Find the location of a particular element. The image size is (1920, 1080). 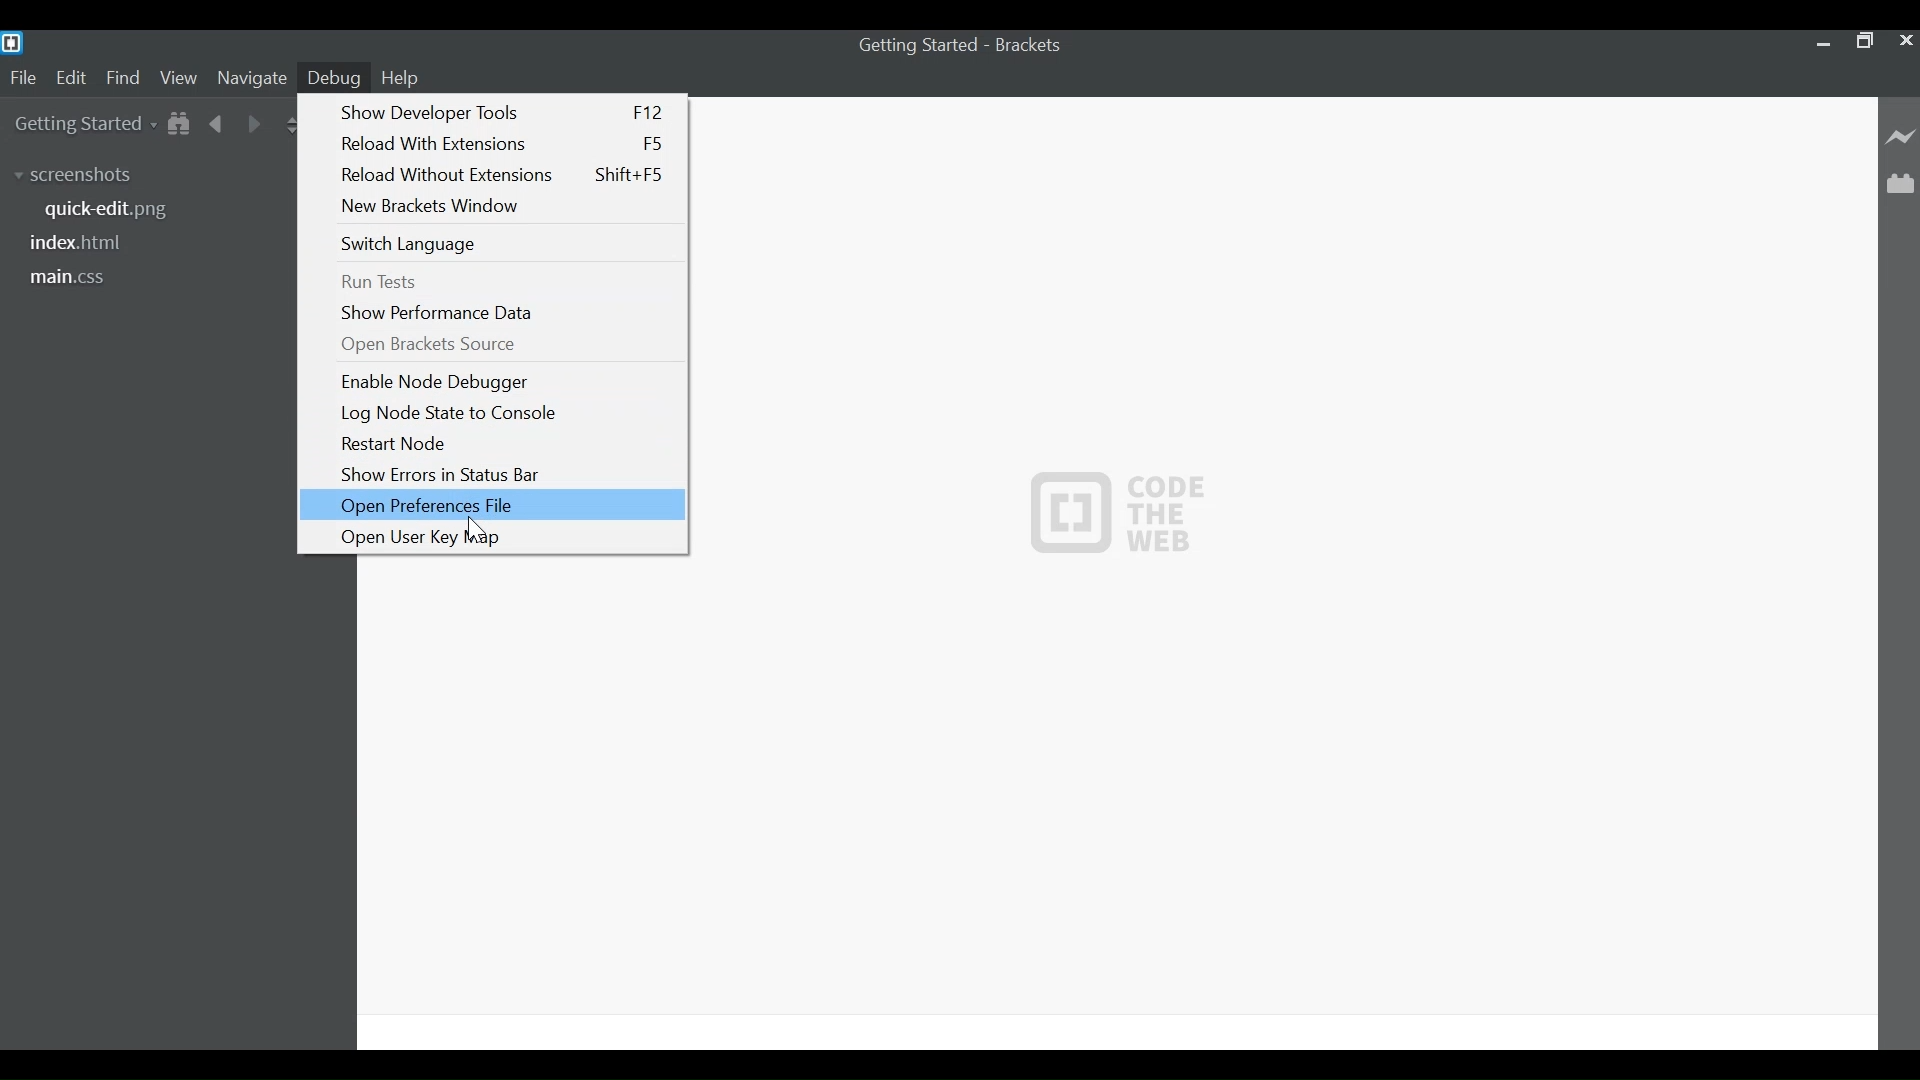

Reload Without Extensions is located at coordinates (505, 174).